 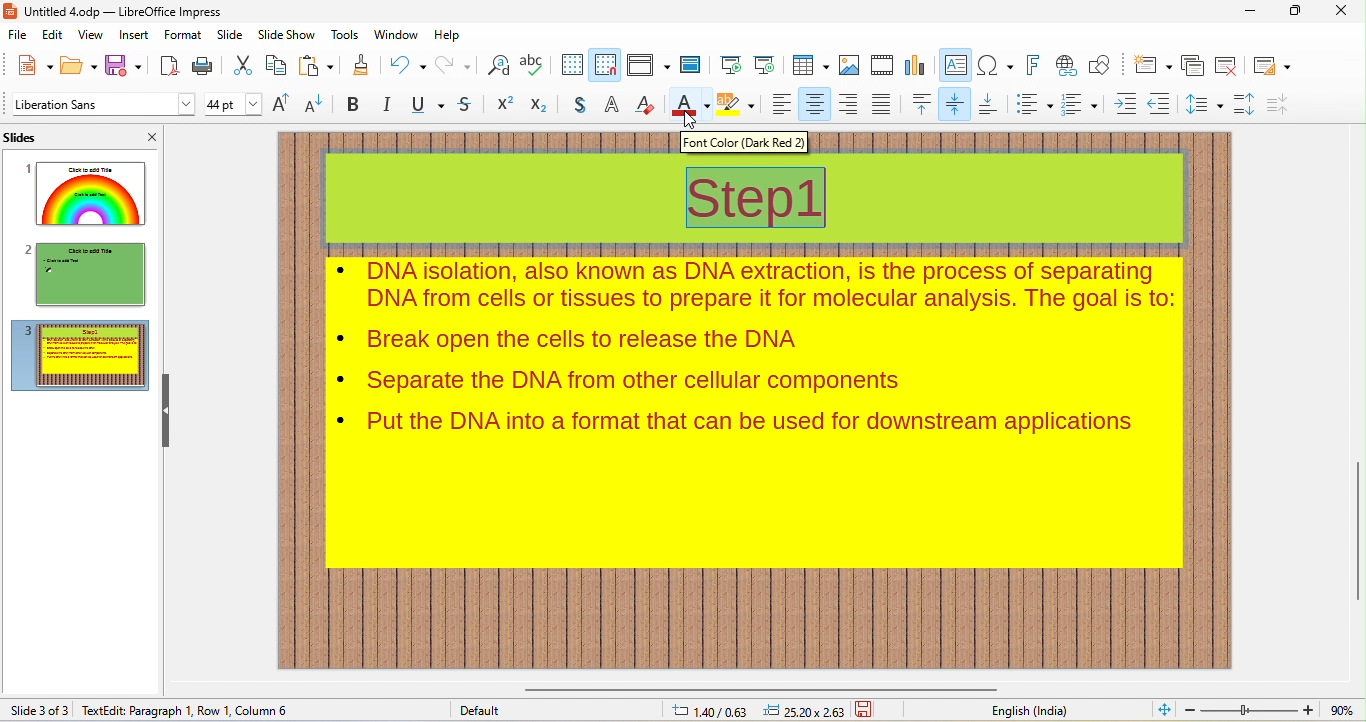 What do you see at coordinates (478, 709) in the screenshot?
I see `default` at bounding box center [478, 709].